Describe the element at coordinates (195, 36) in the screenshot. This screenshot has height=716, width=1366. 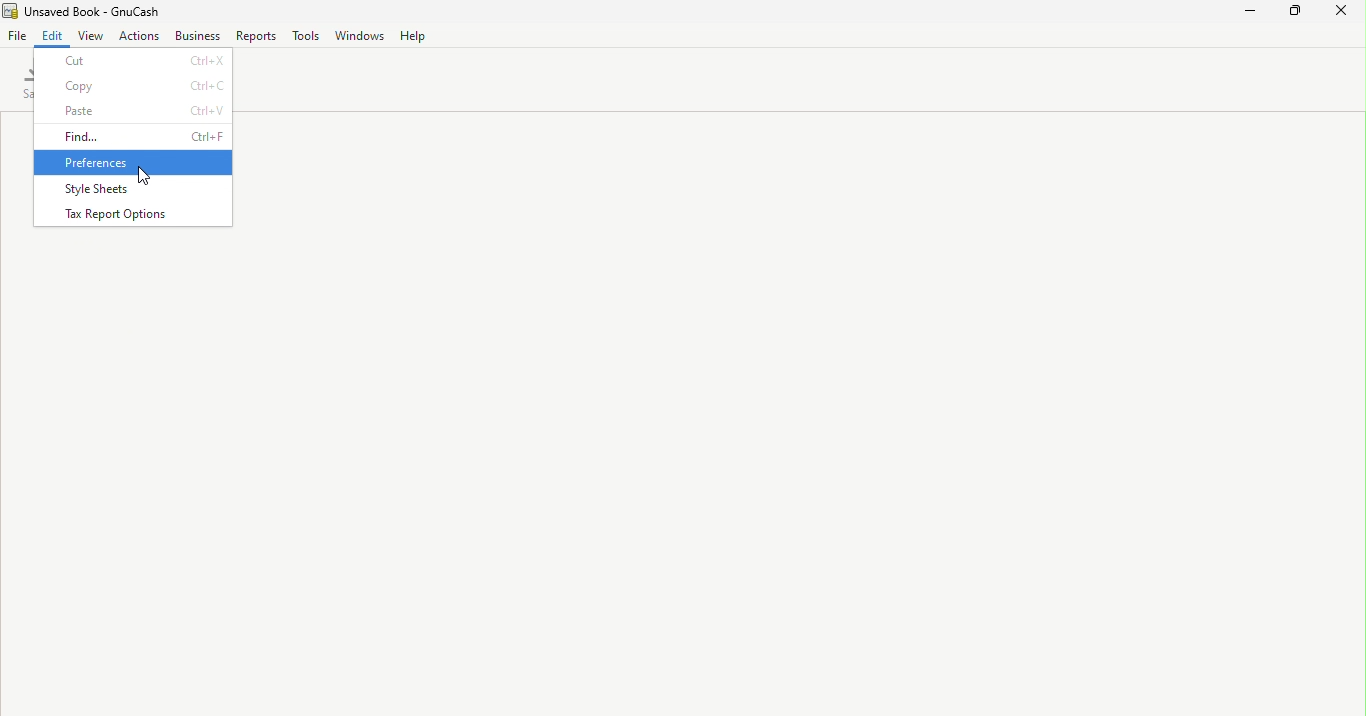
I see `Business` at that location.